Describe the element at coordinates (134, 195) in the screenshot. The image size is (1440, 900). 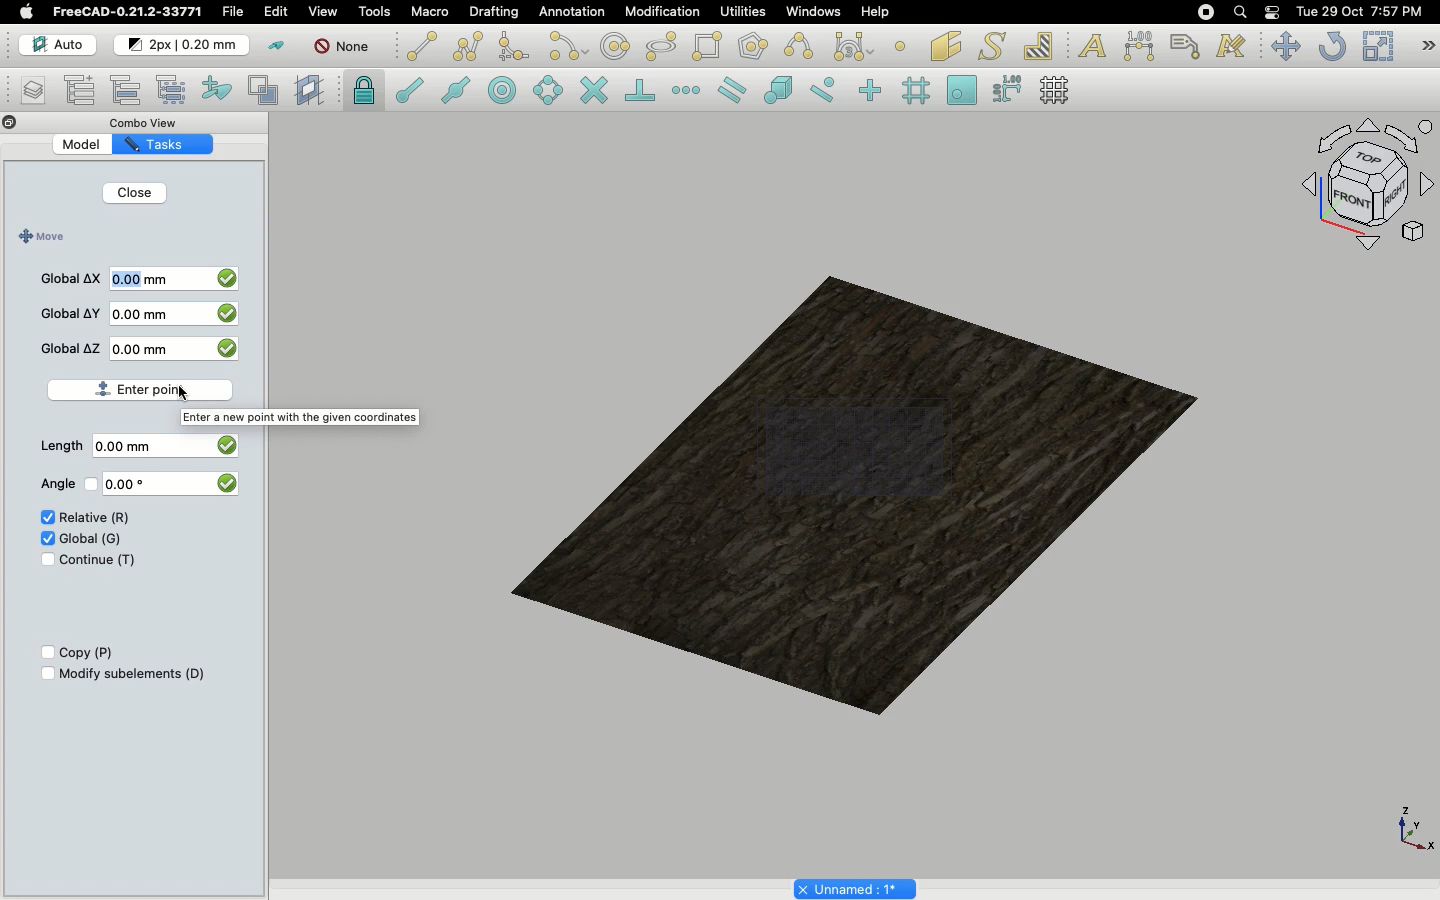
I see `Close` at that location.